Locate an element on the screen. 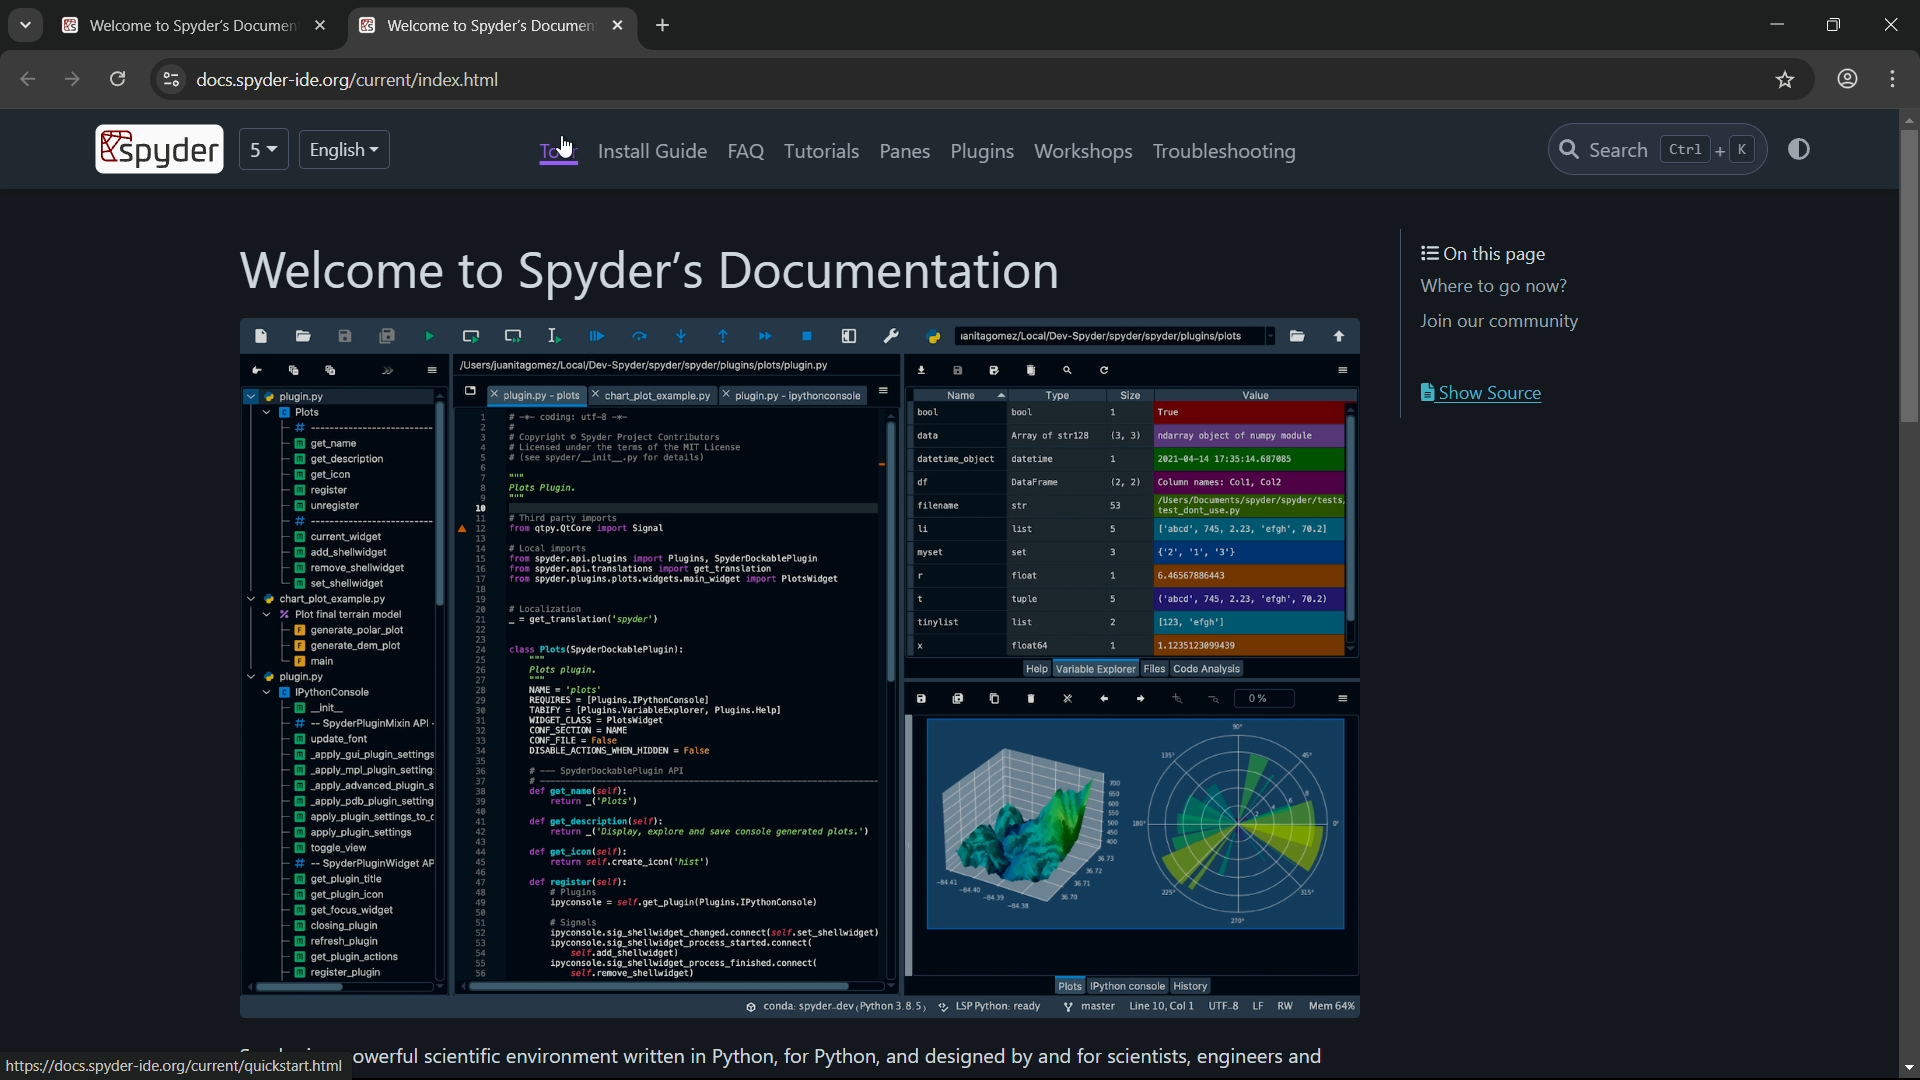 The height and width of the screenshot is (1080, 1920). welcome to spyder's documentation is located at coordinates (647, 267).